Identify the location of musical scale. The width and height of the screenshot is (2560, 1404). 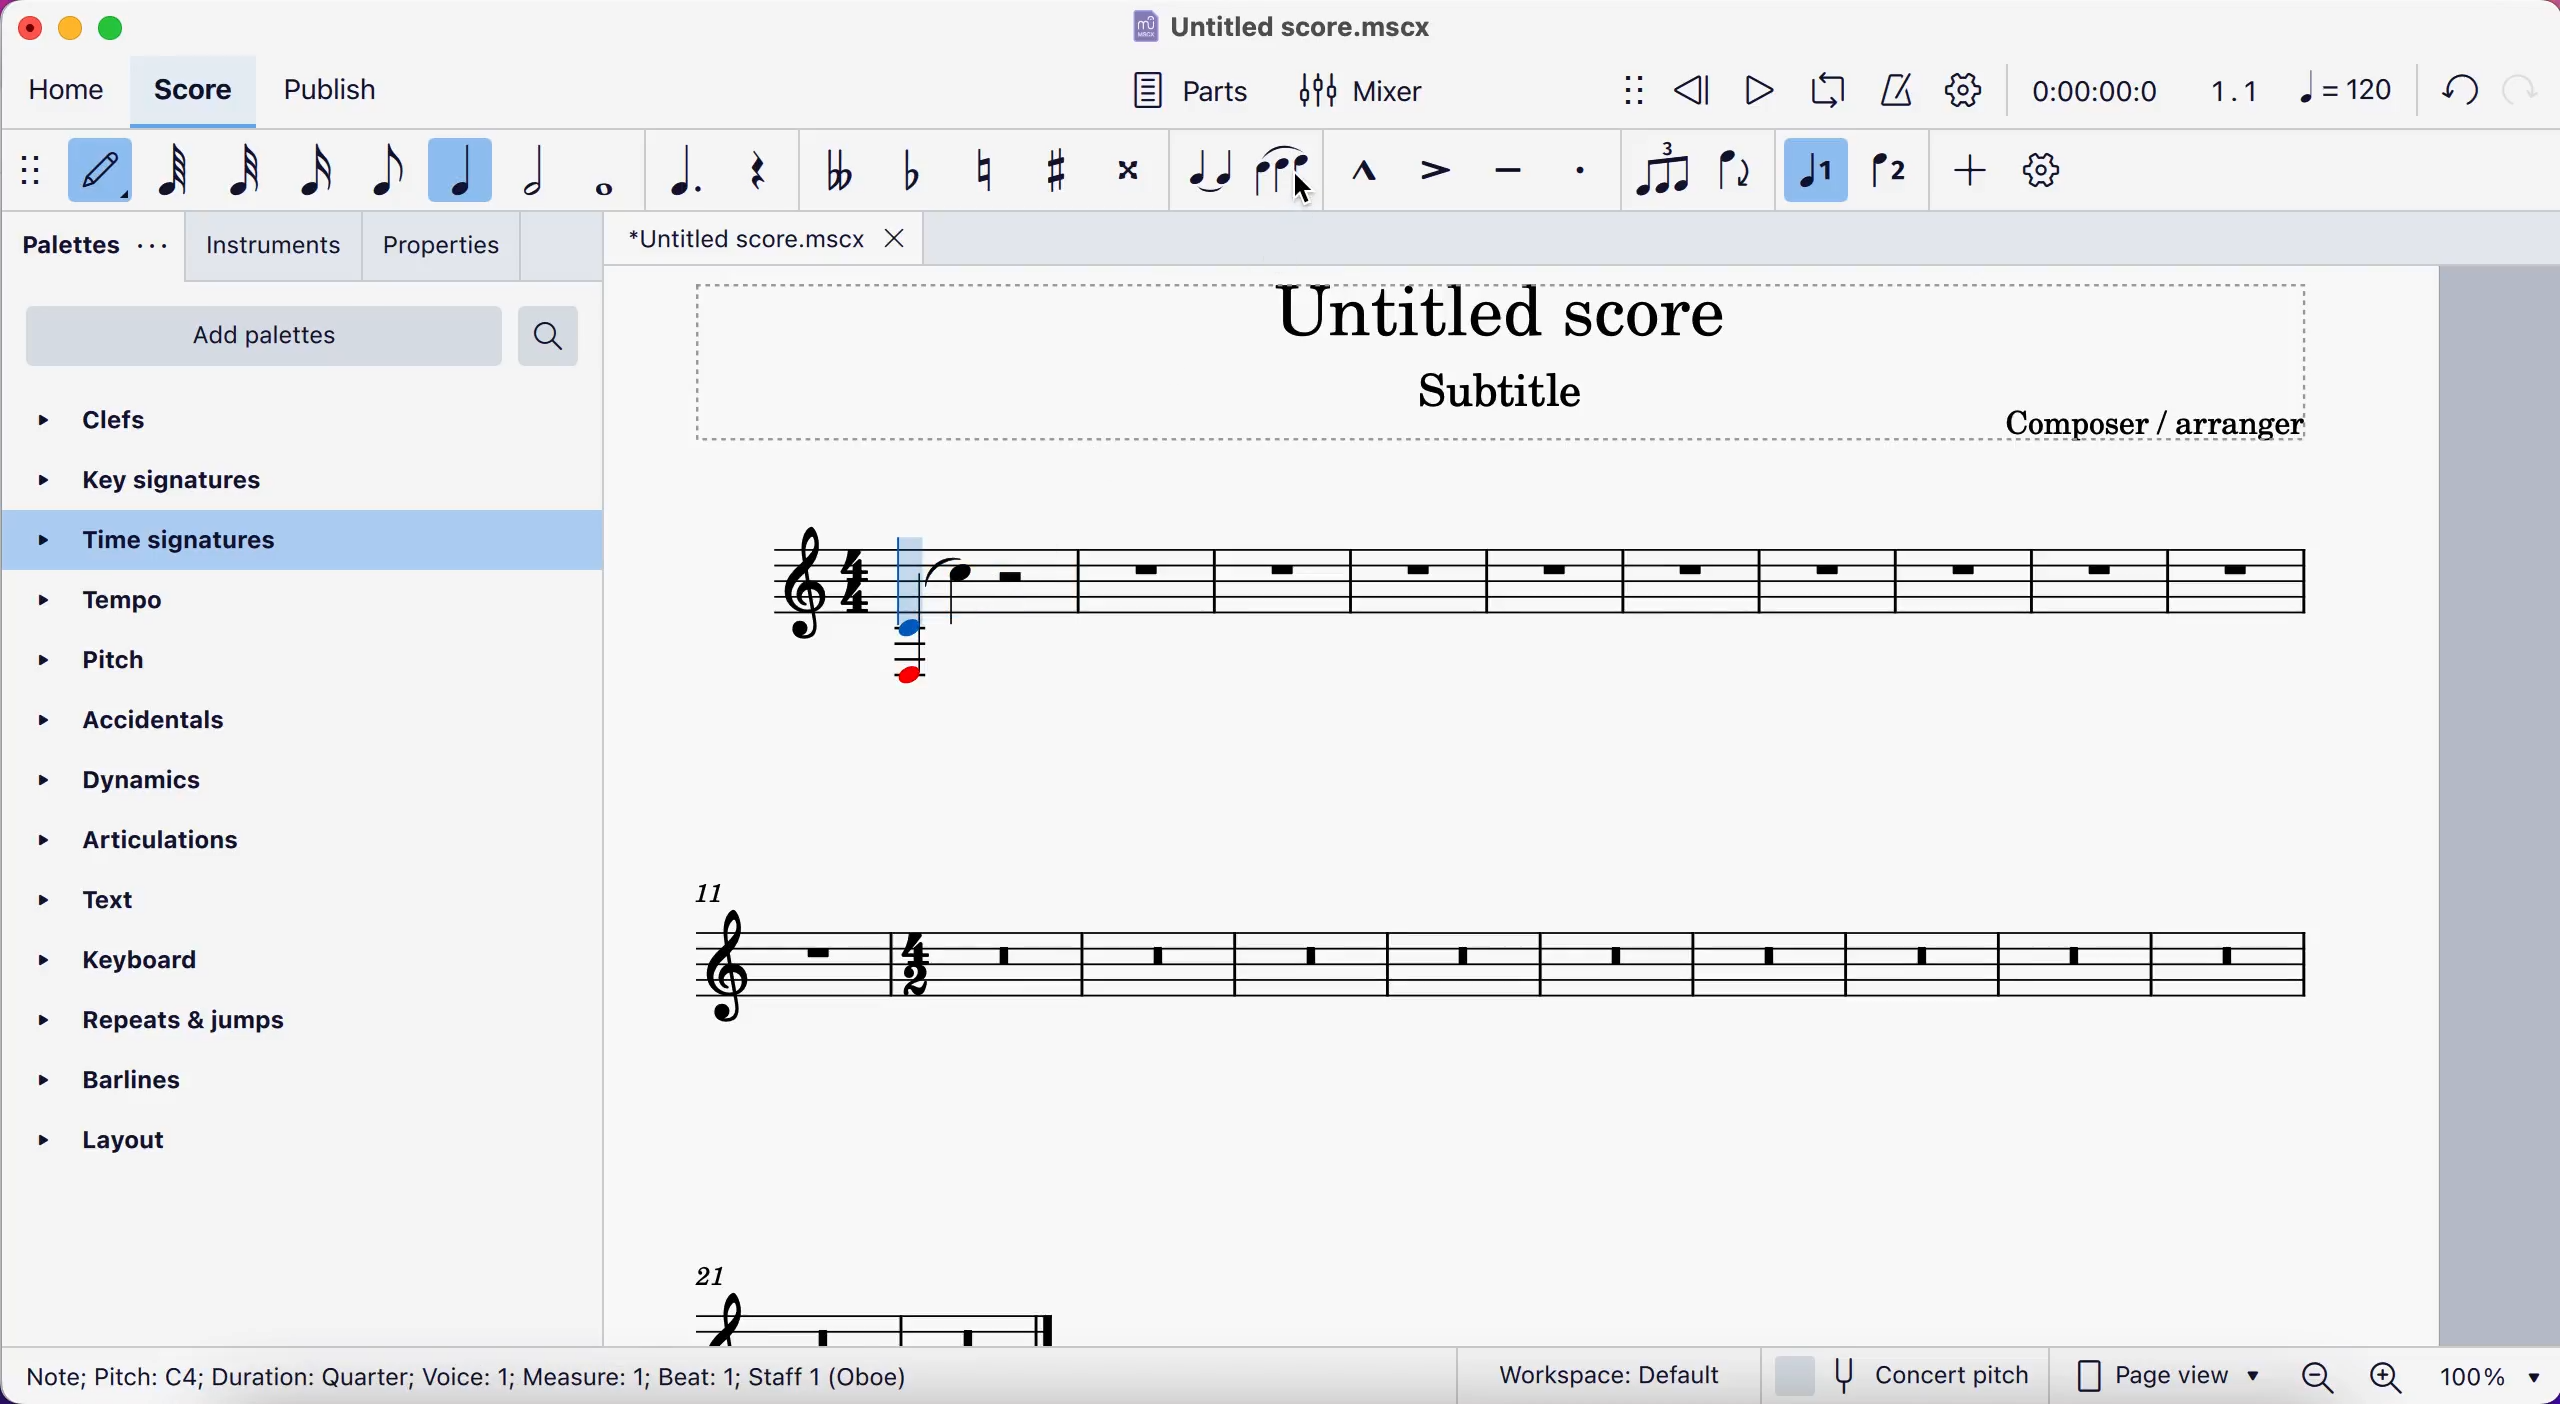
(1524, 897).